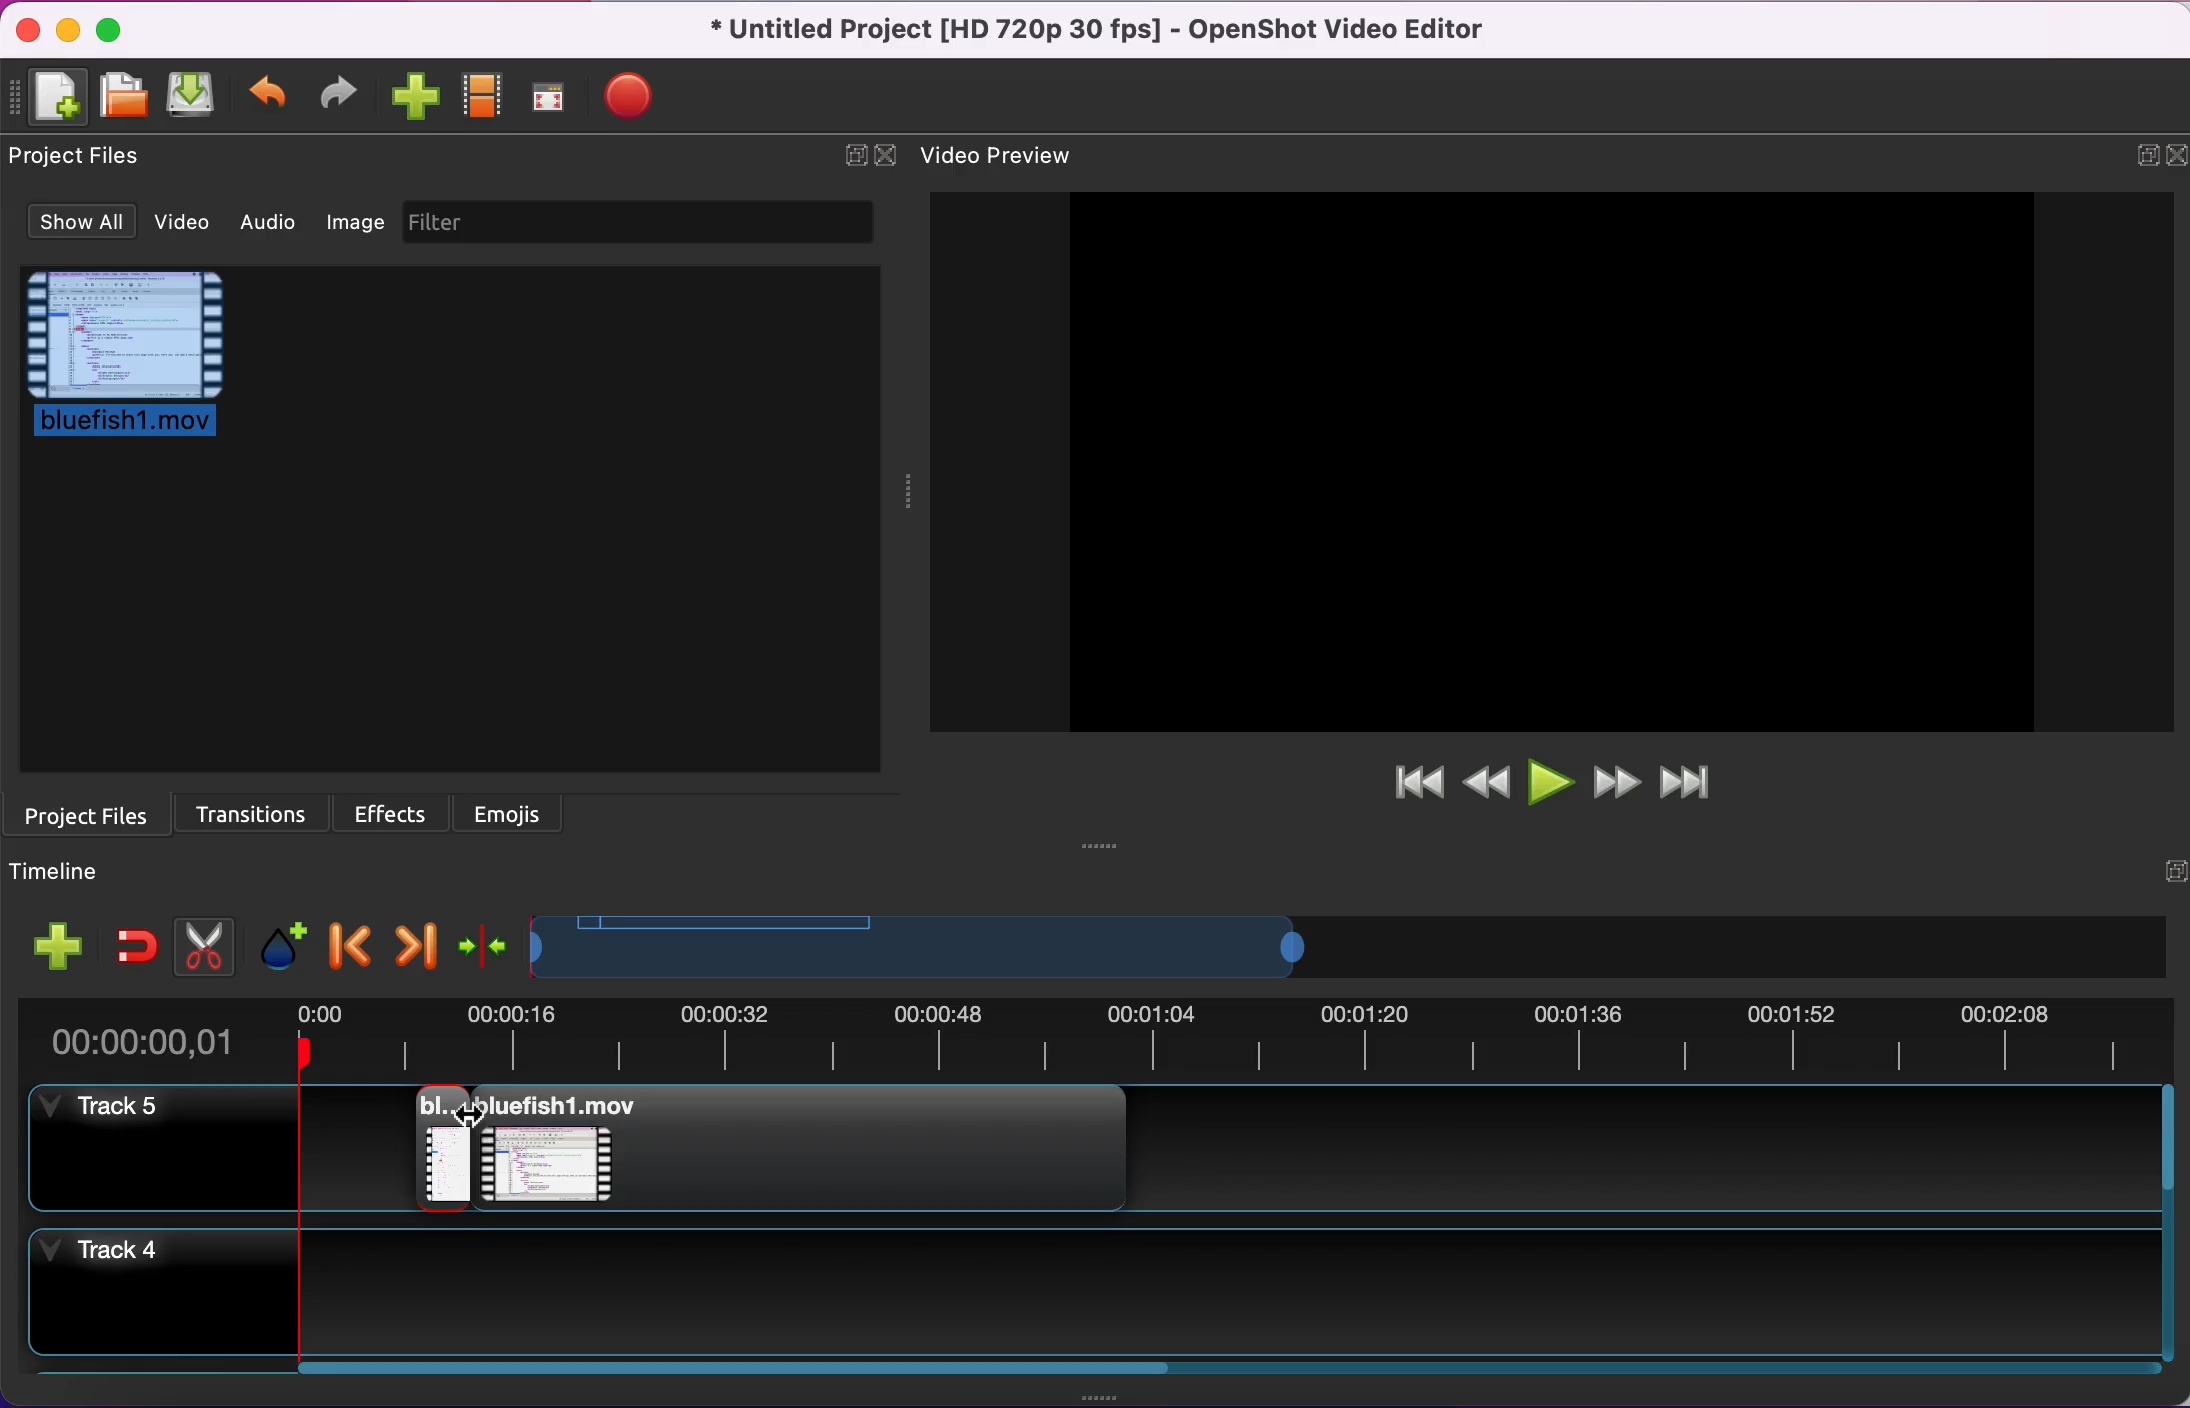 The width and height of the screenshot is (2190, 1408). Describe the element at coordinates (645, 226) in the screenshot. I see `filter` at that location.